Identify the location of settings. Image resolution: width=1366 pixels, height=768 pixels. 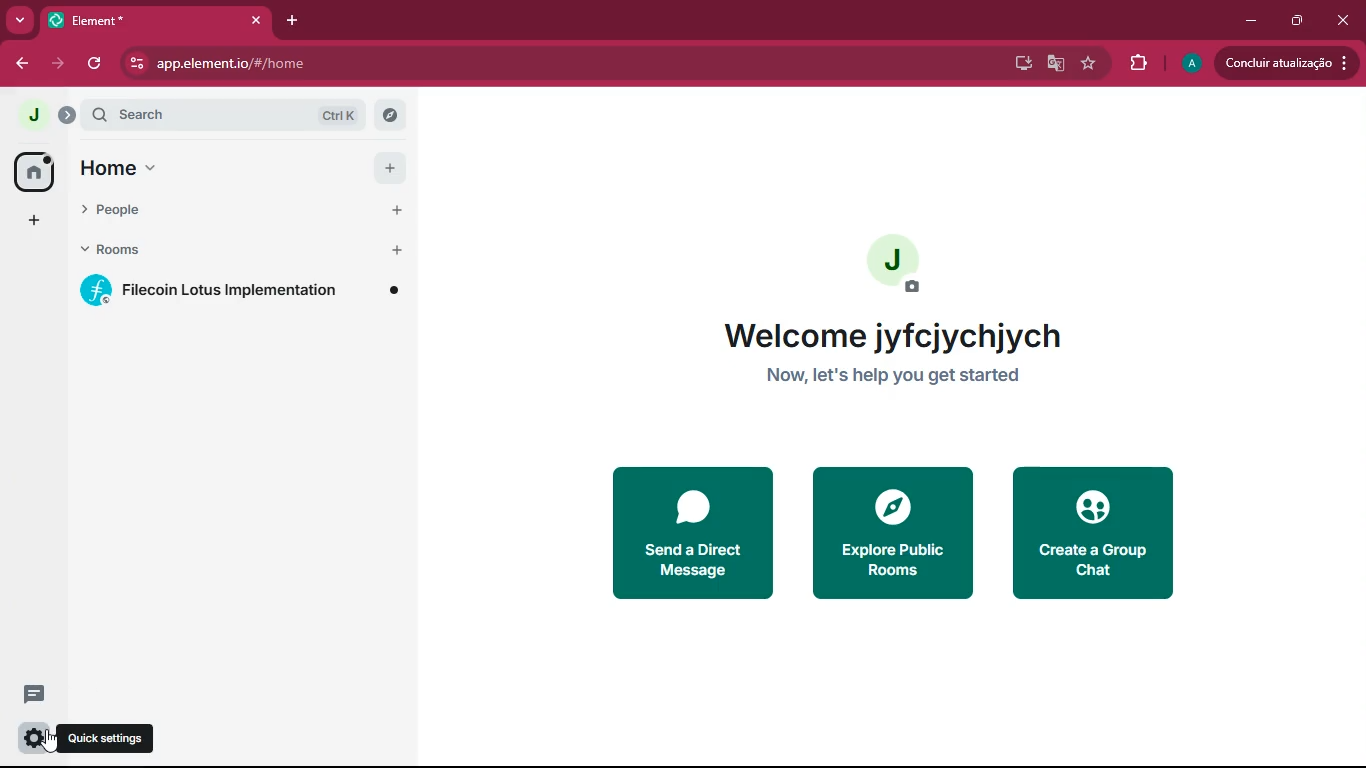
(35, 739).